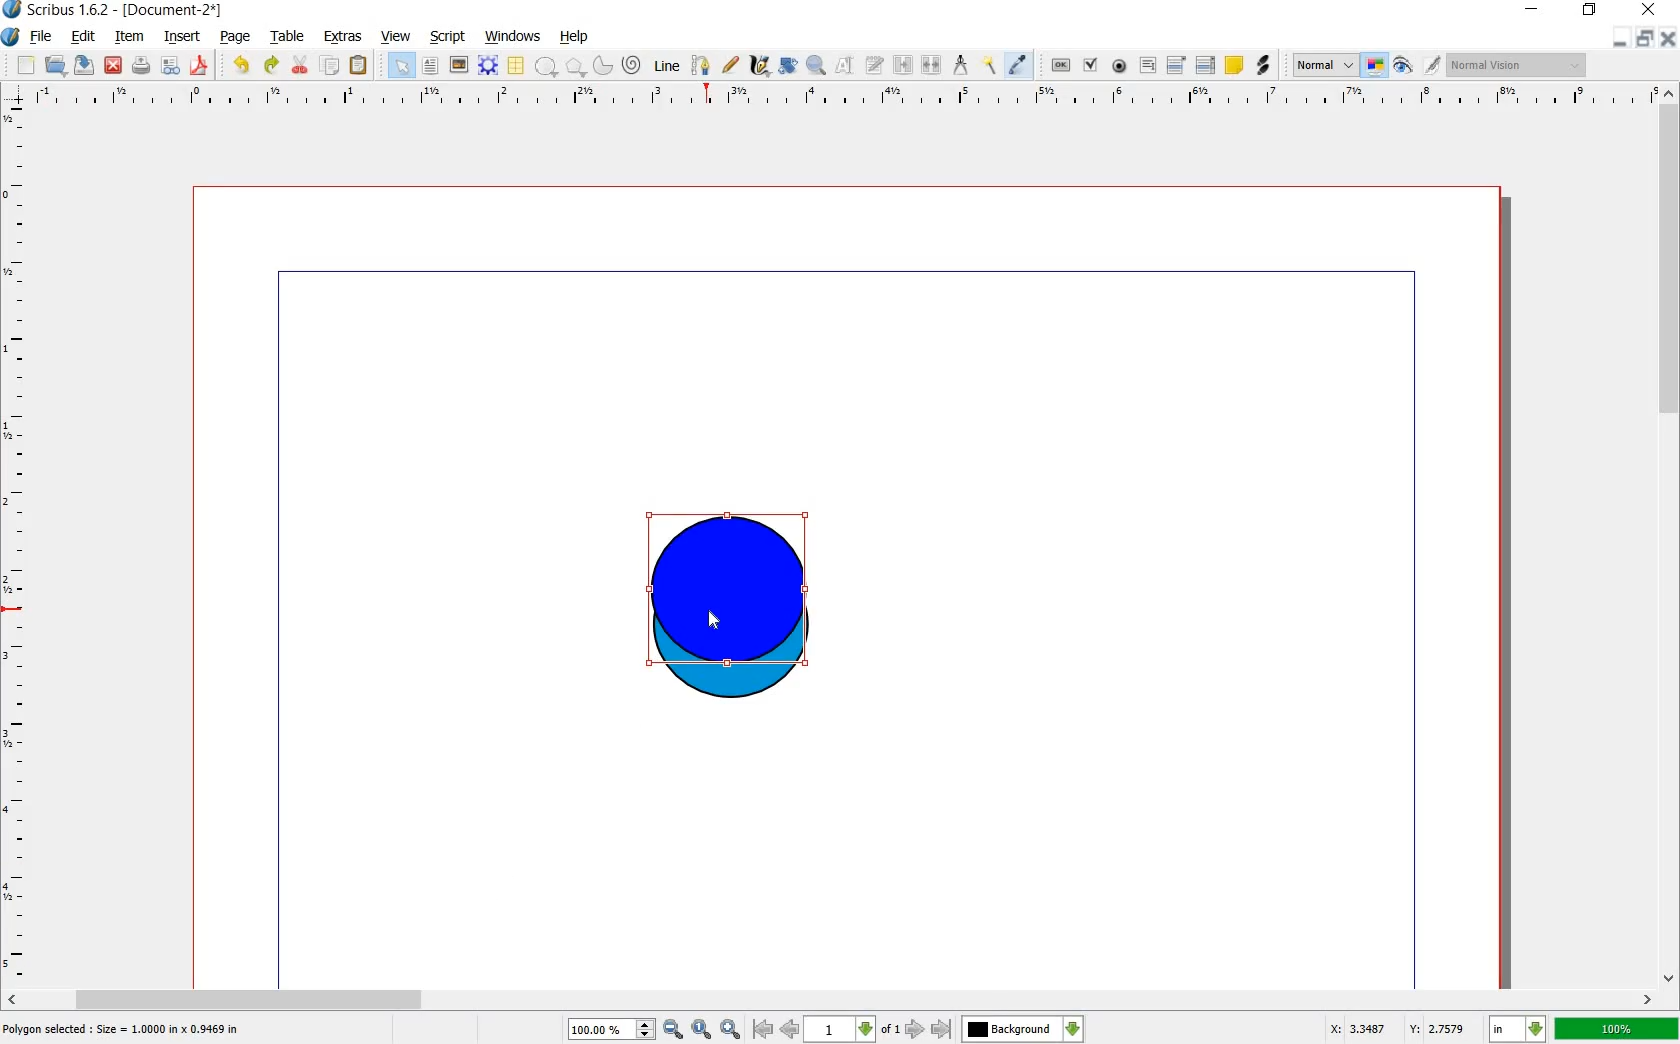 Image resolution: width=1680 pixels, height=1044 pixels. I want to click on zoom to, so click(702, 1029).